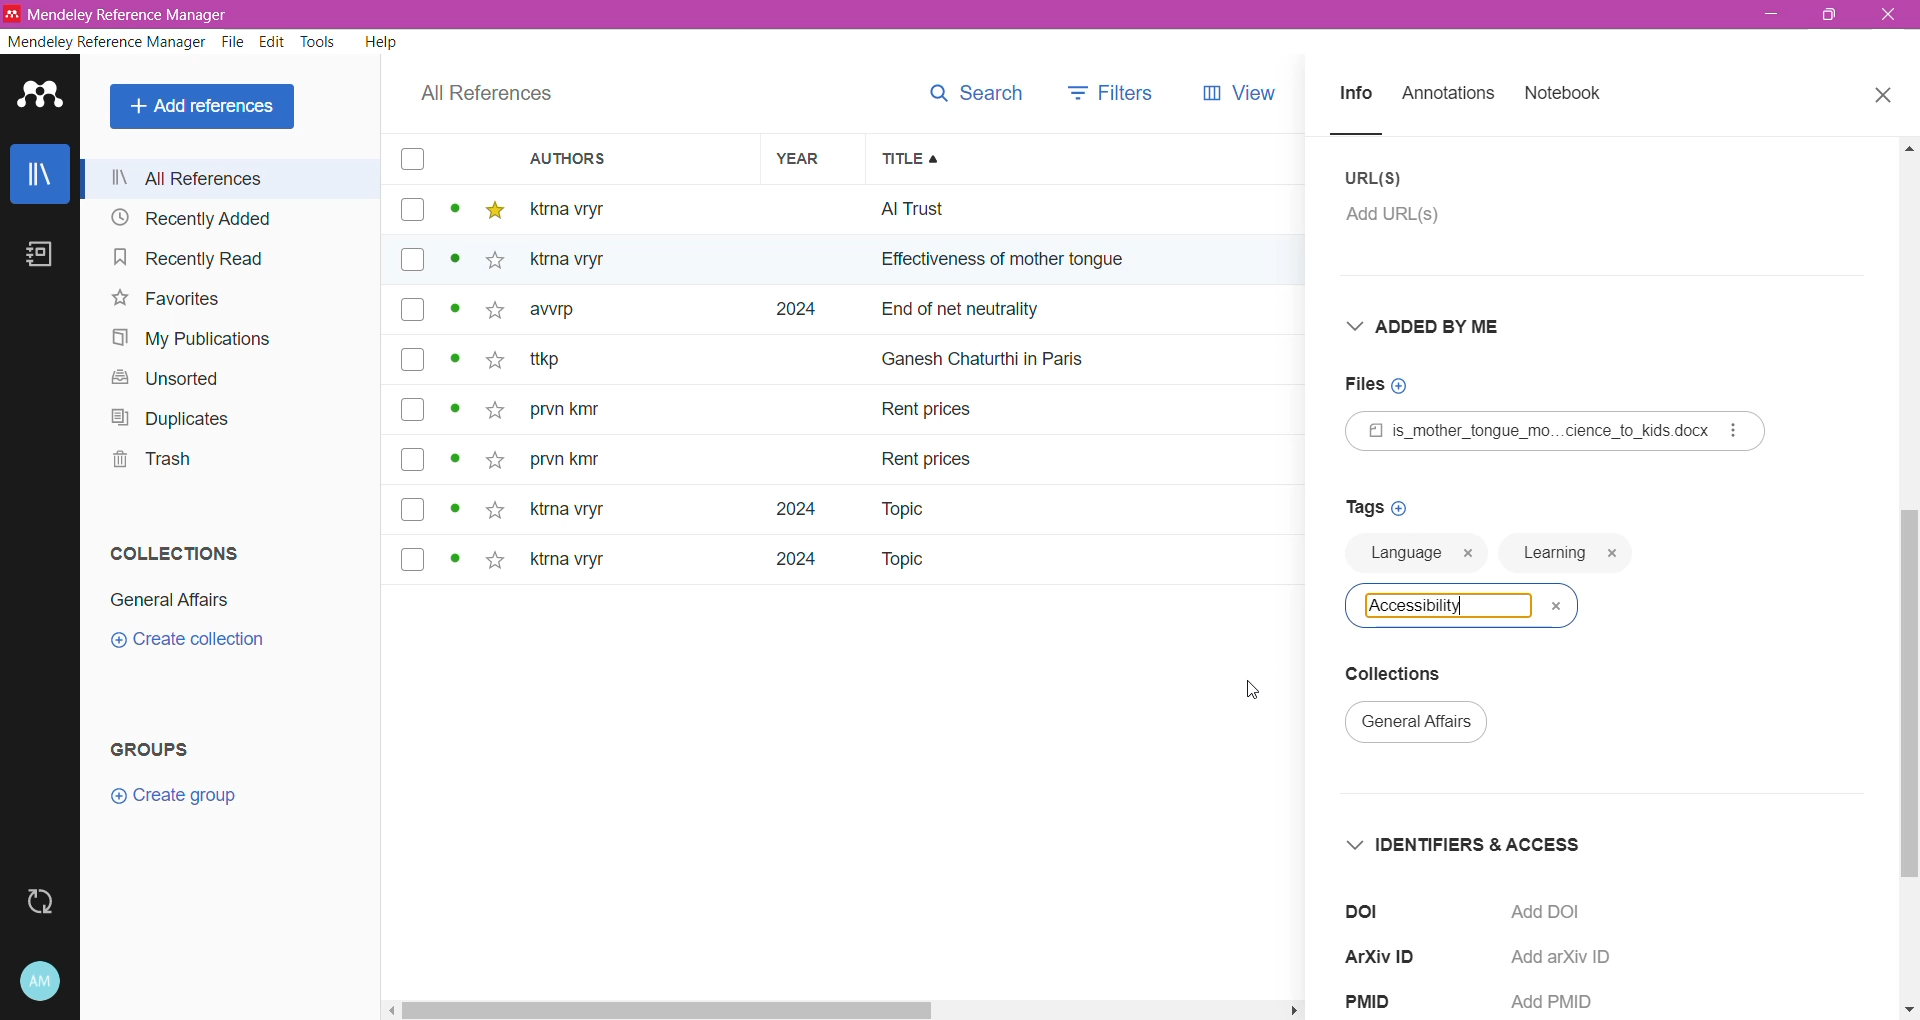 The height and width of the screenshot is (1020, 1920). I want to click on doi, so click(1373, 910).